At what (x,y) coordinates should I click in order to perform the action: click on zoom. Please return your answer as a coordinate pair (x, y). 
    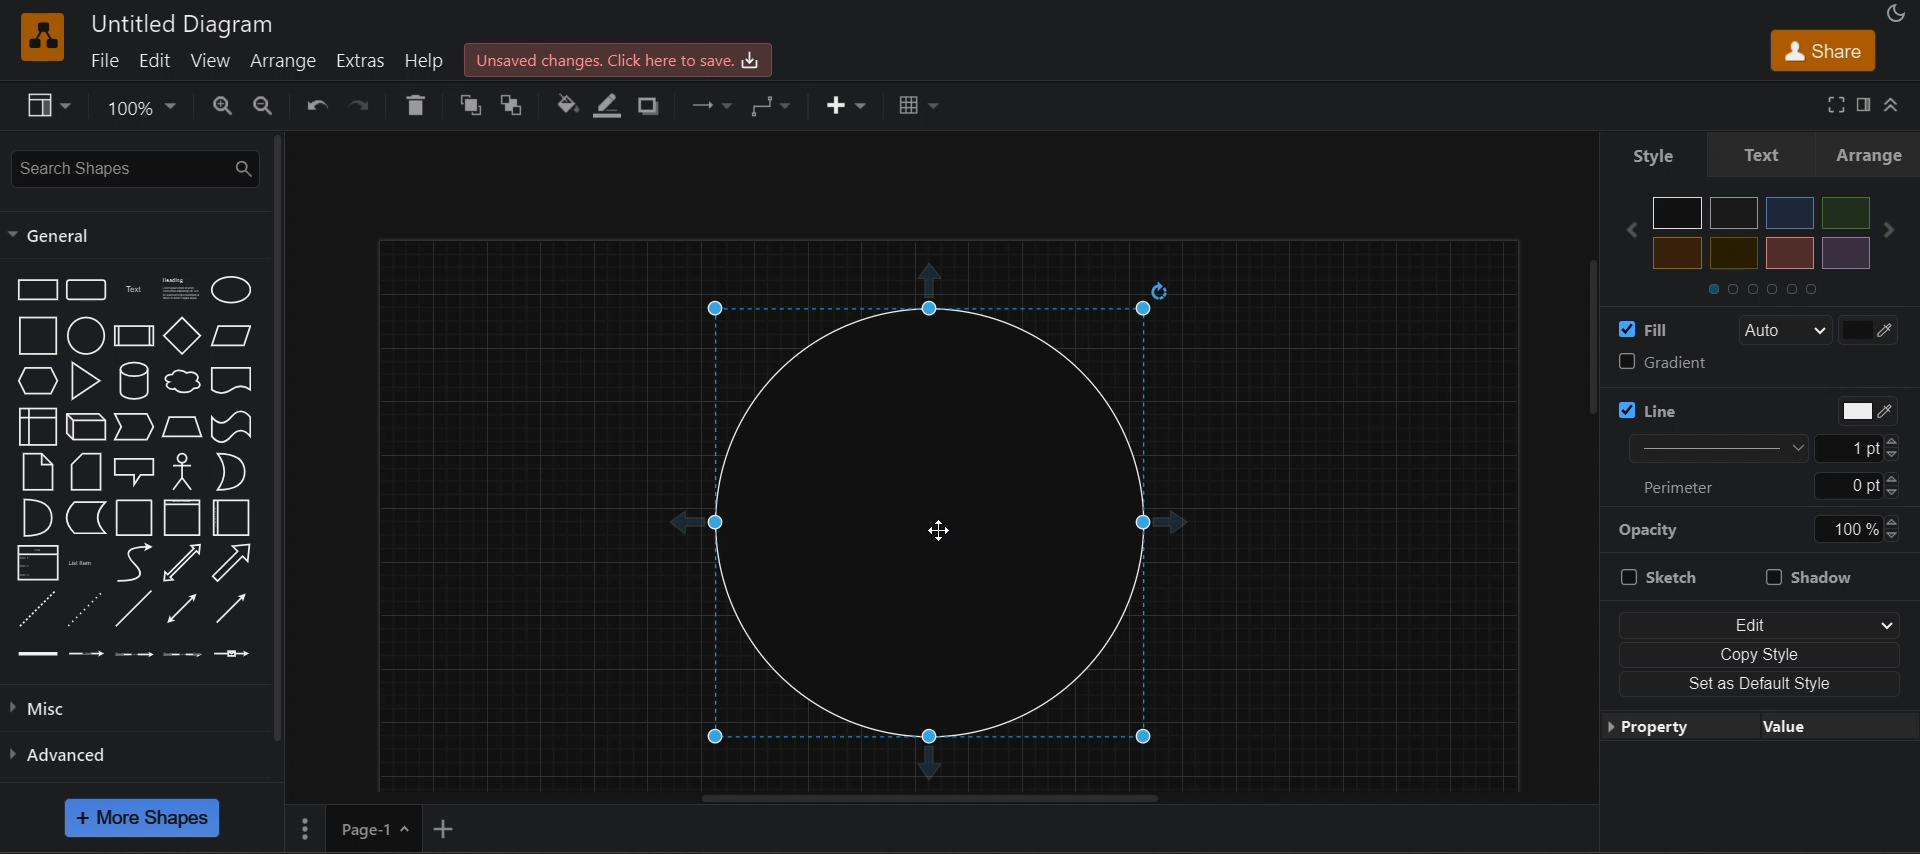
    Looking at the image, I should click on (150, 107).